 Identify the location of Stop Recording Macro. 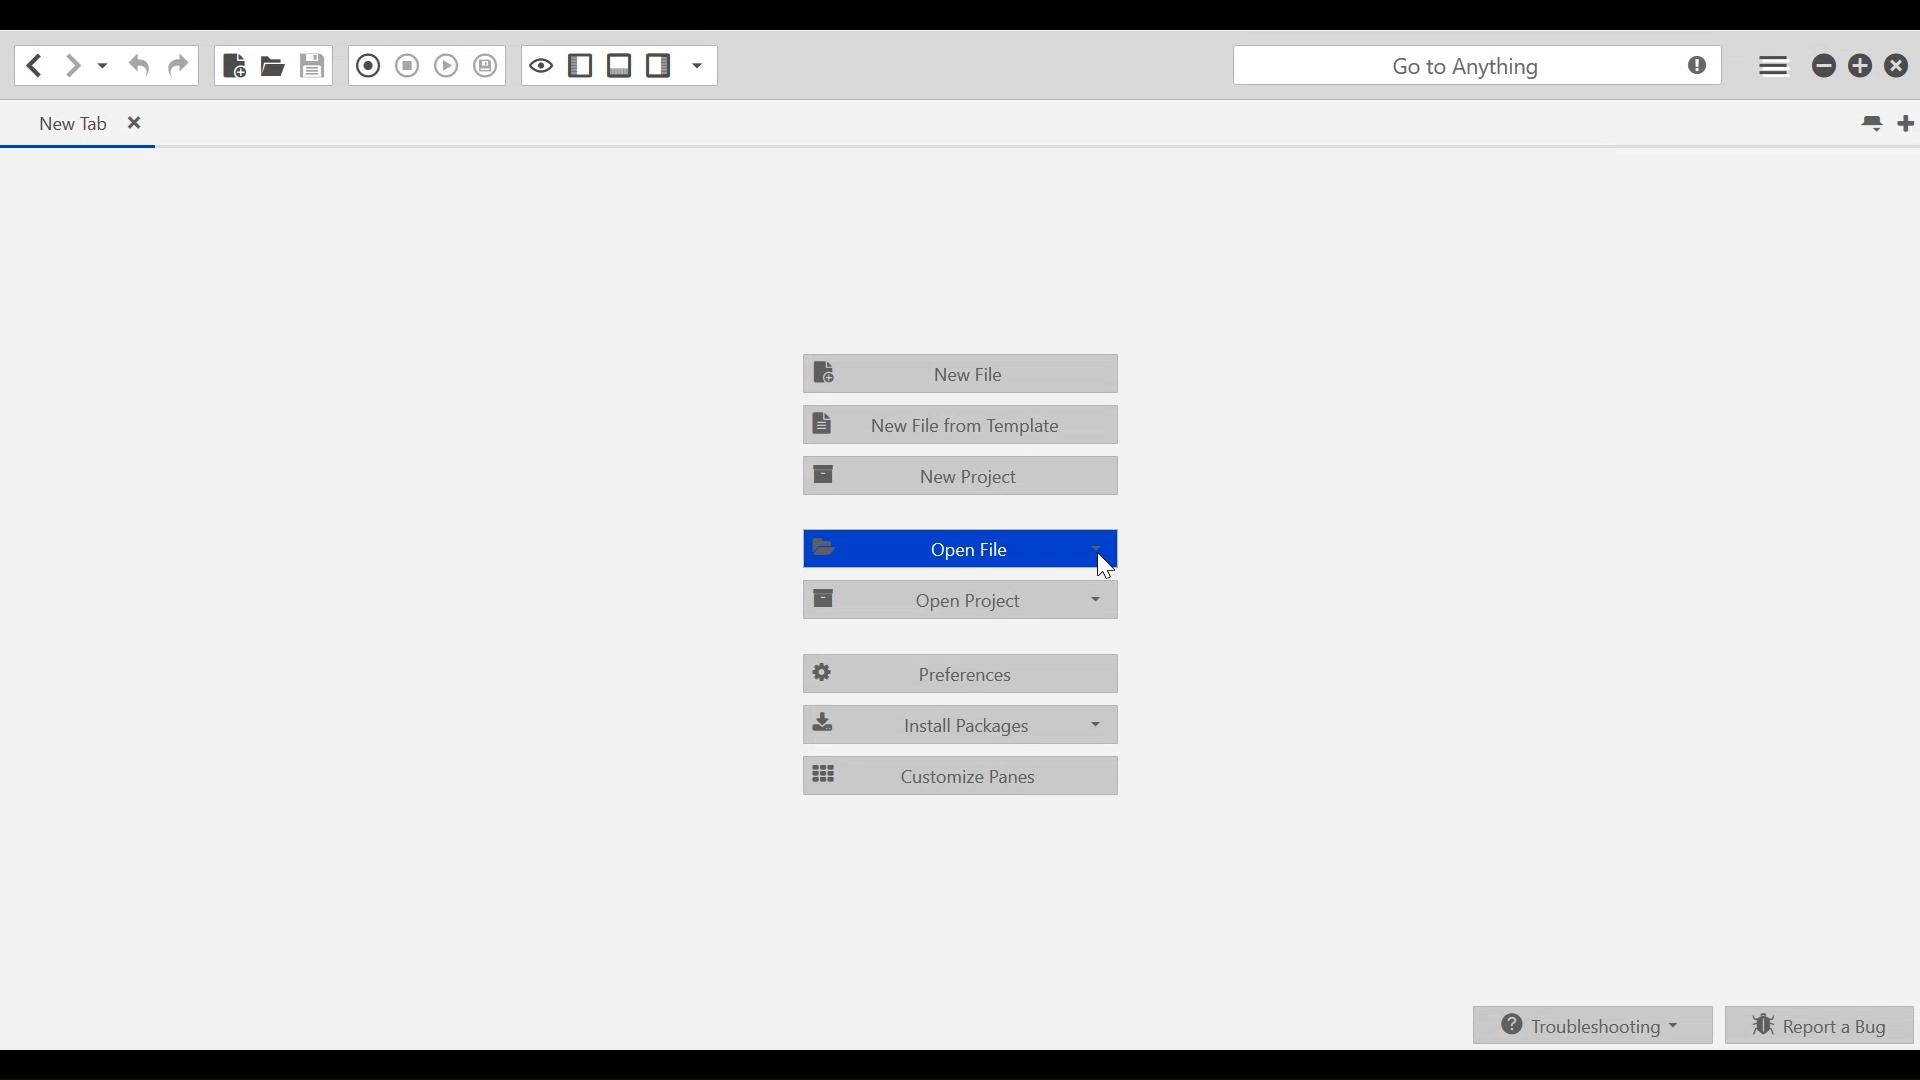
(407, 66).